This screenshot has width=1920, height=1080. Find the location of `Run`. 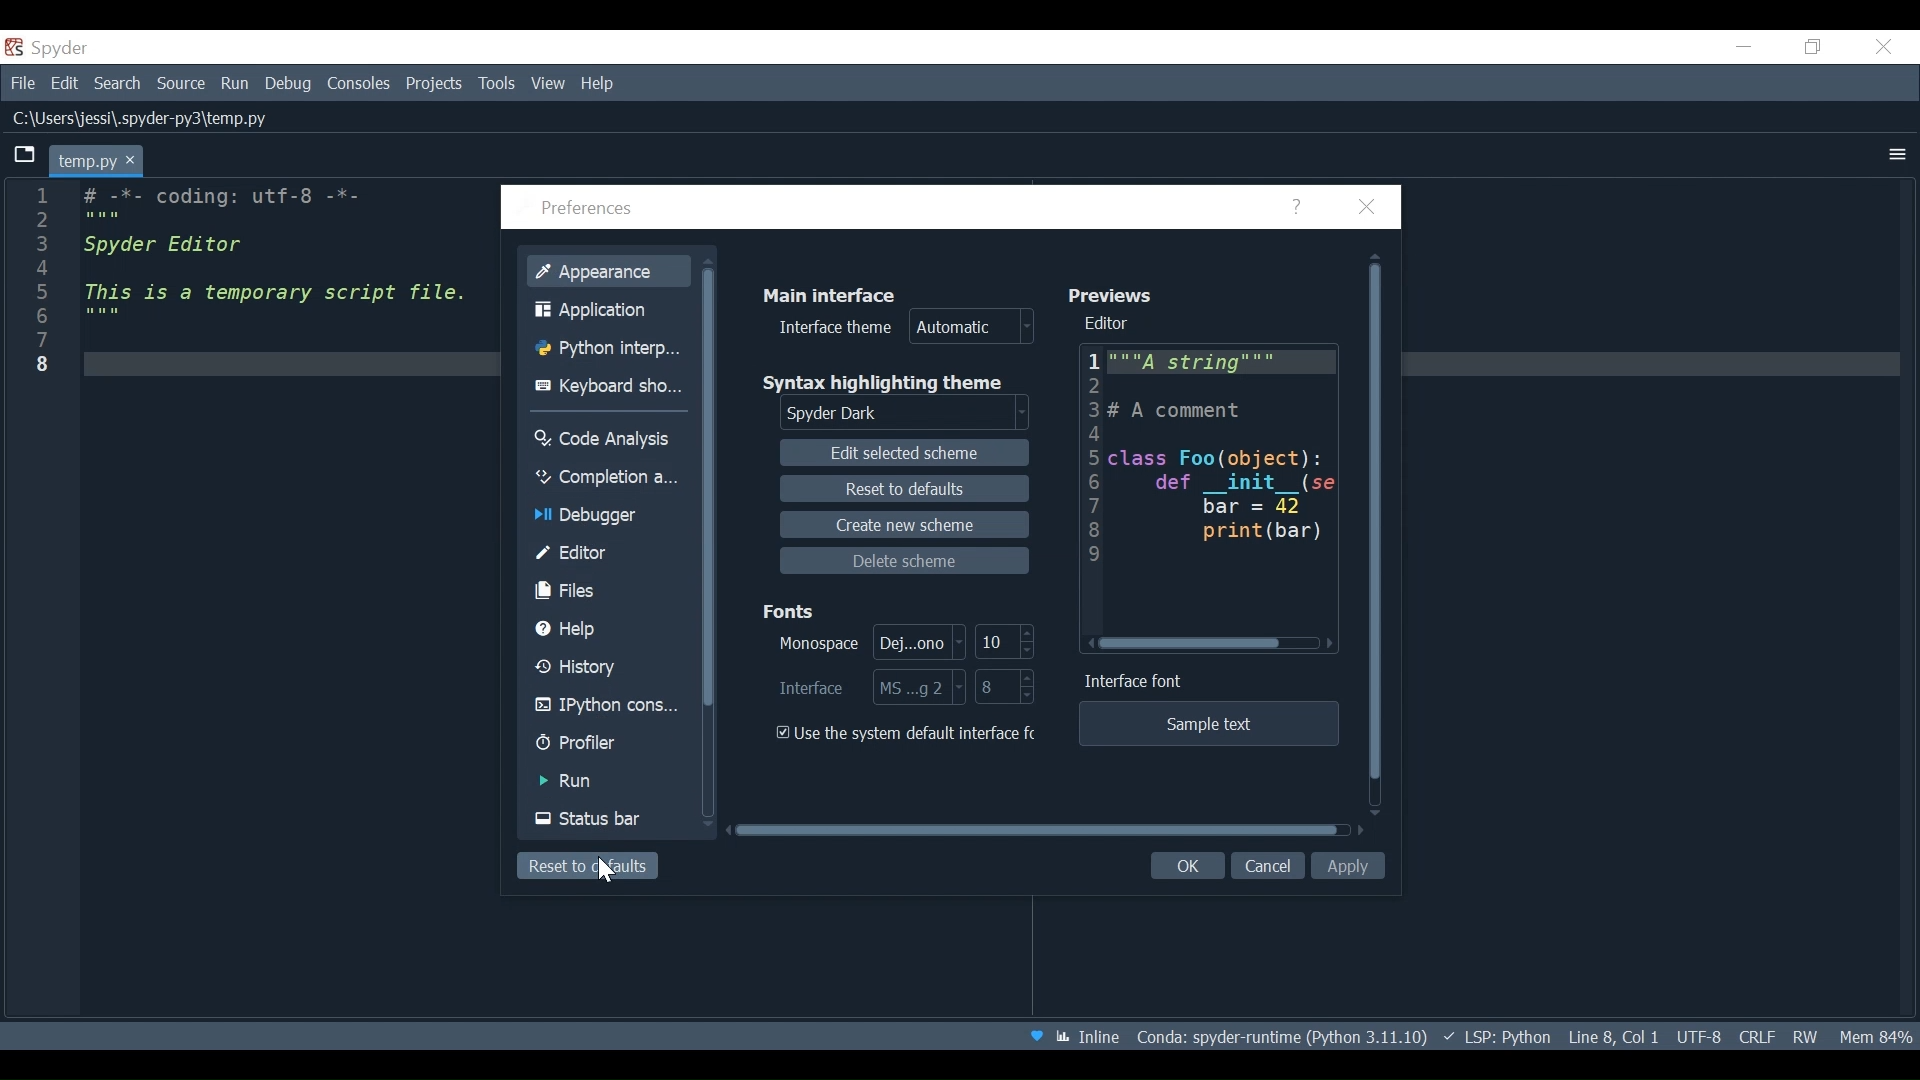

Run is located at coordinates (237, 84).